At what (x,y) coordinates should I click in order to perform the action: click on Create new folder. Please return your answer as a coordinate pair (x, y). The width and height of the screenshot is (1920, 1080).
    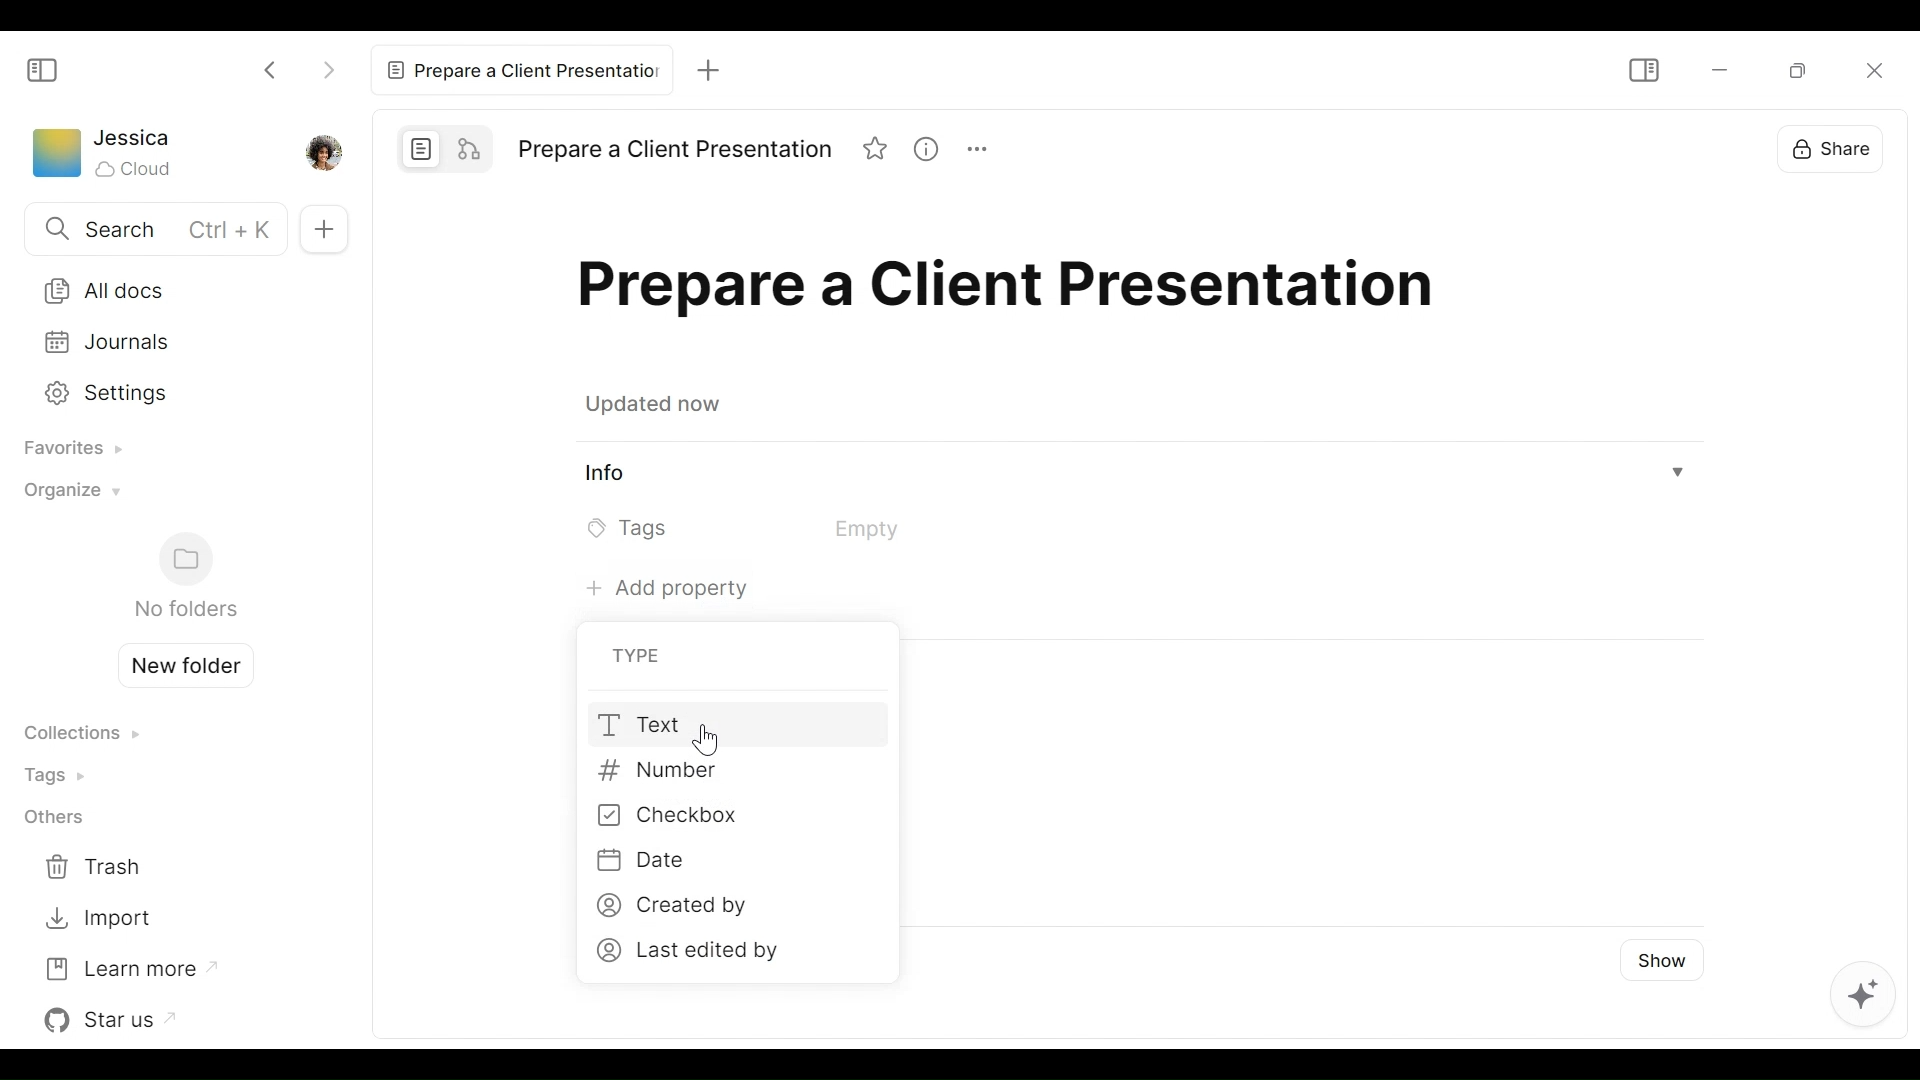
    Looking at the image, I should click on (178, 663).